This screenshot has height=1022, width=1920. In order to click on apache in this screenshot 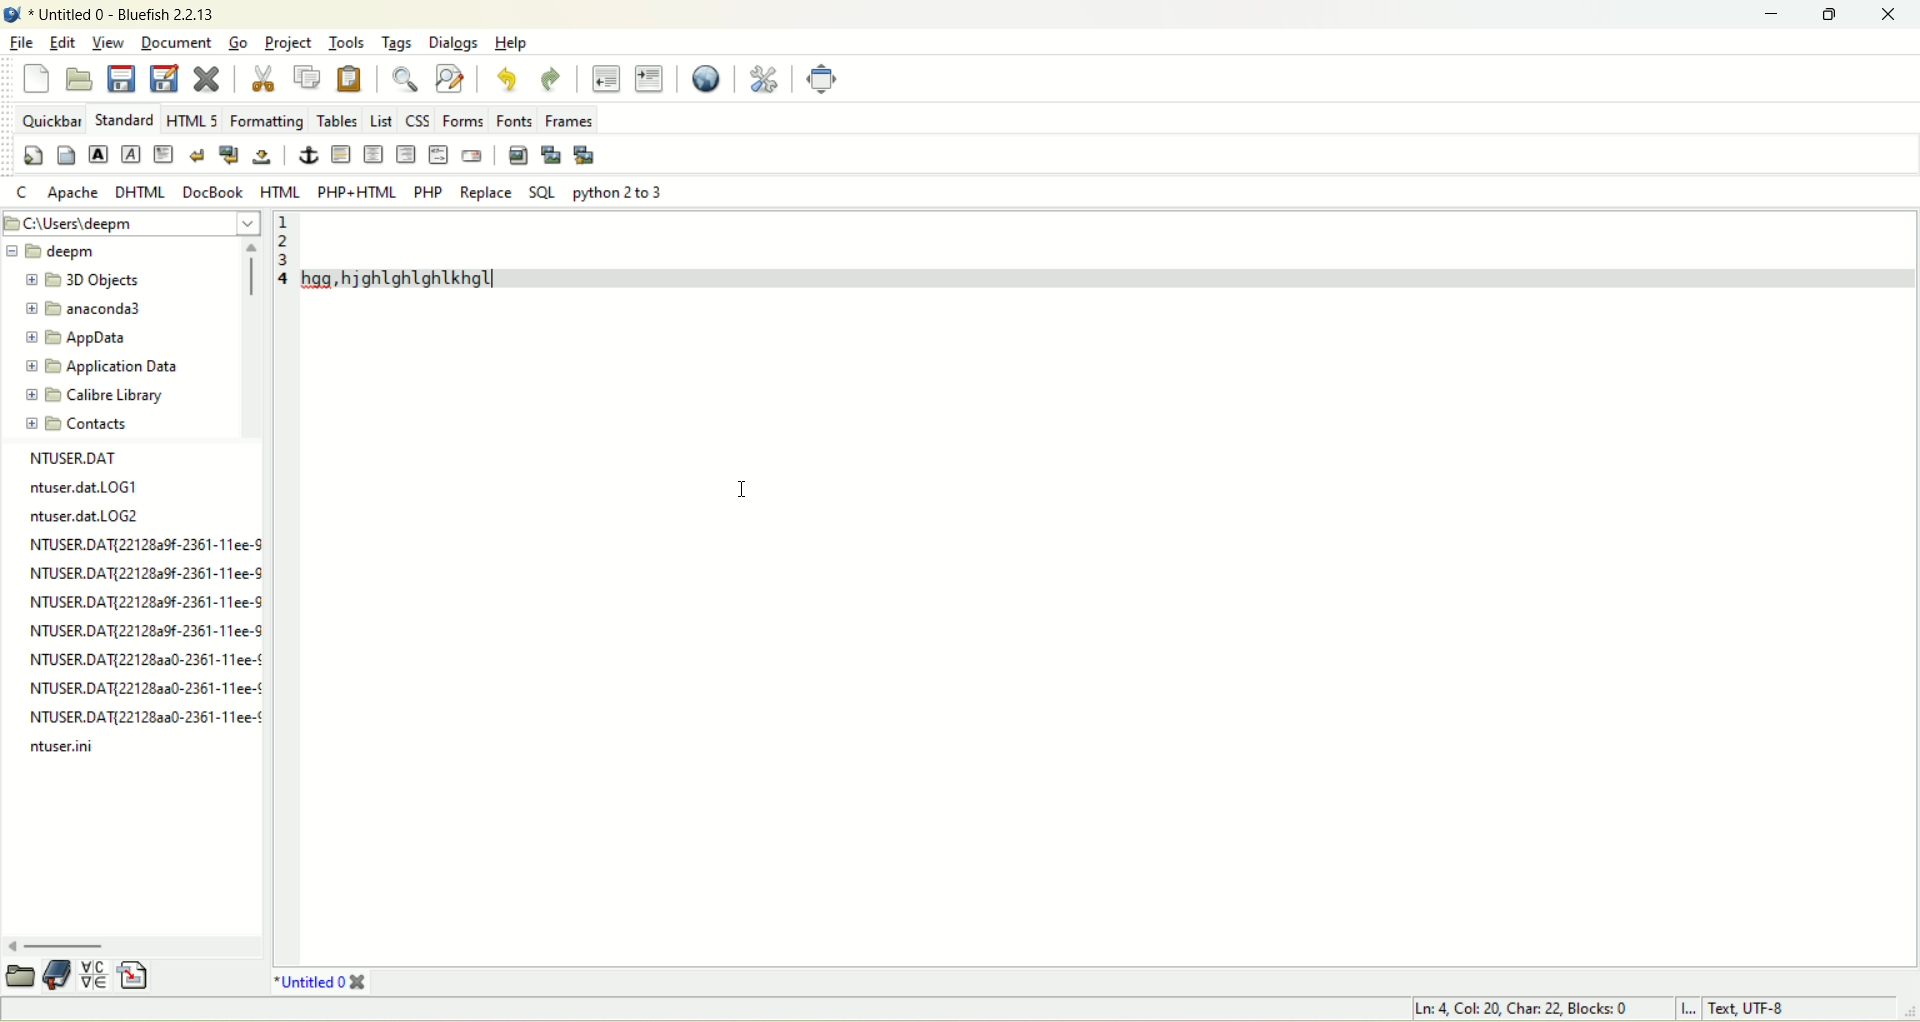, I will do `click(72, 193)`.